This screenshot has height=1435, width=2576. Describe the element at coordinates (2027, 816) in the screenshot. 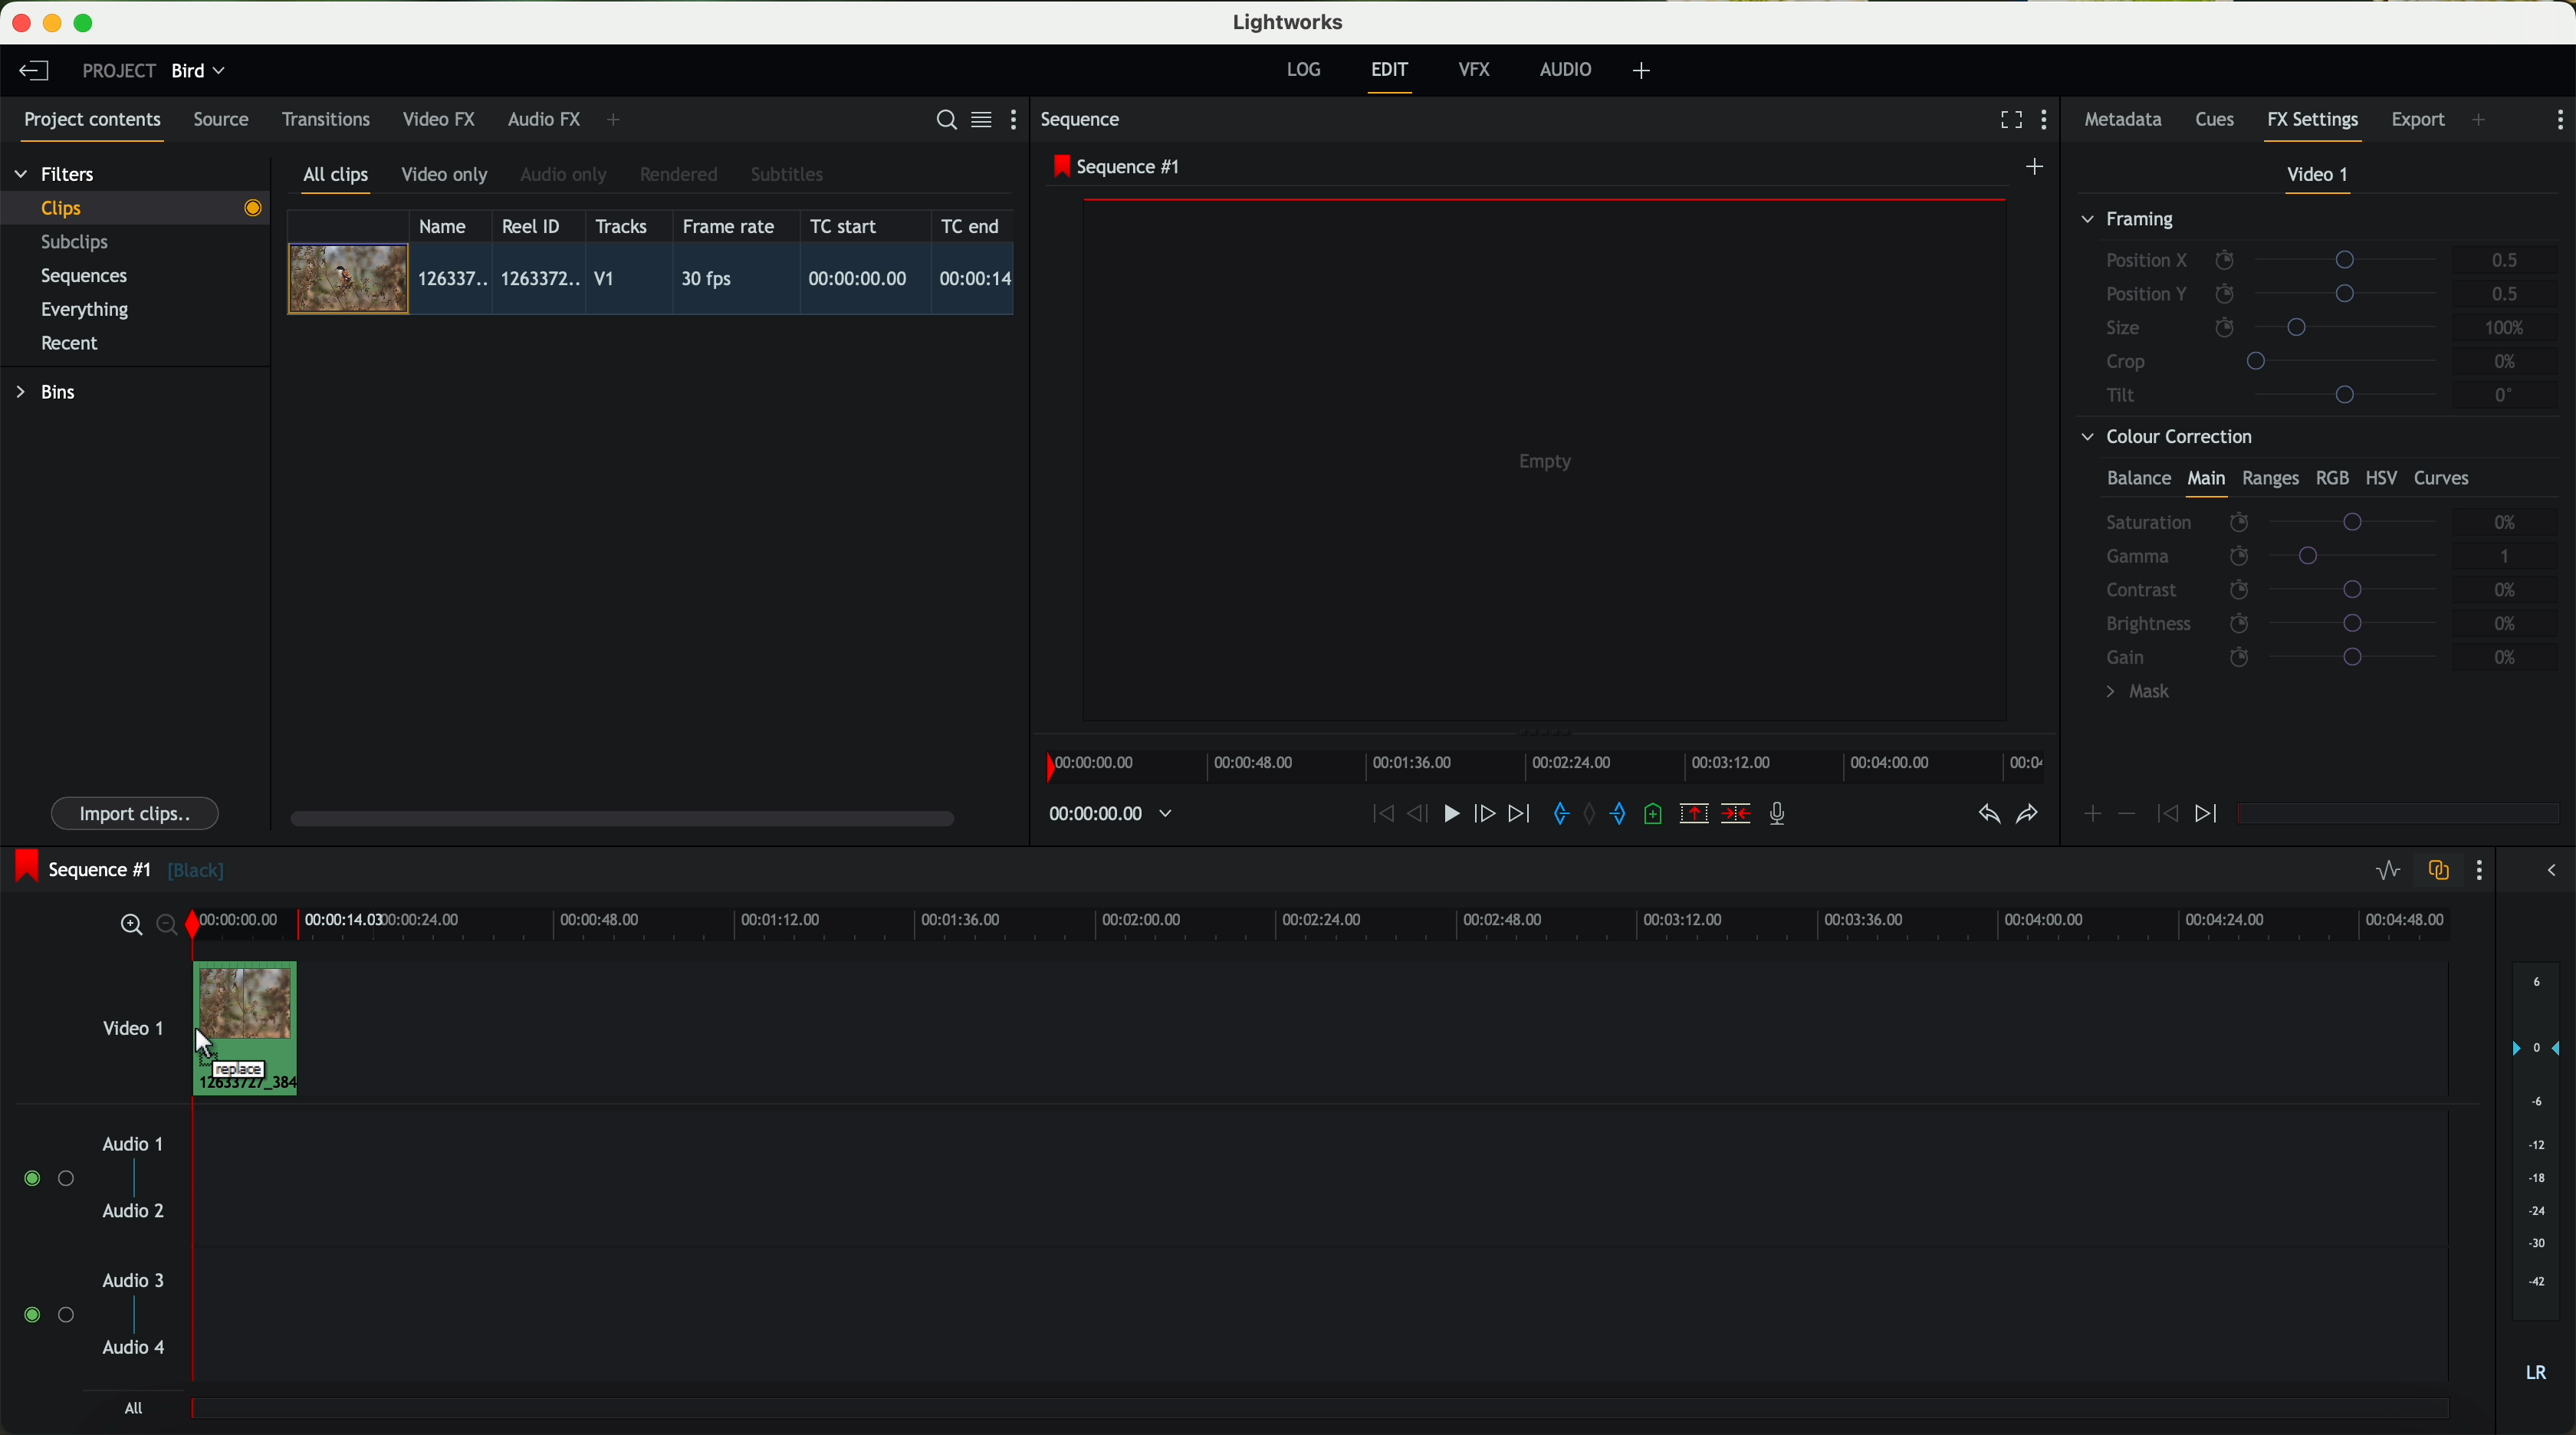

I see `redo` at that location.